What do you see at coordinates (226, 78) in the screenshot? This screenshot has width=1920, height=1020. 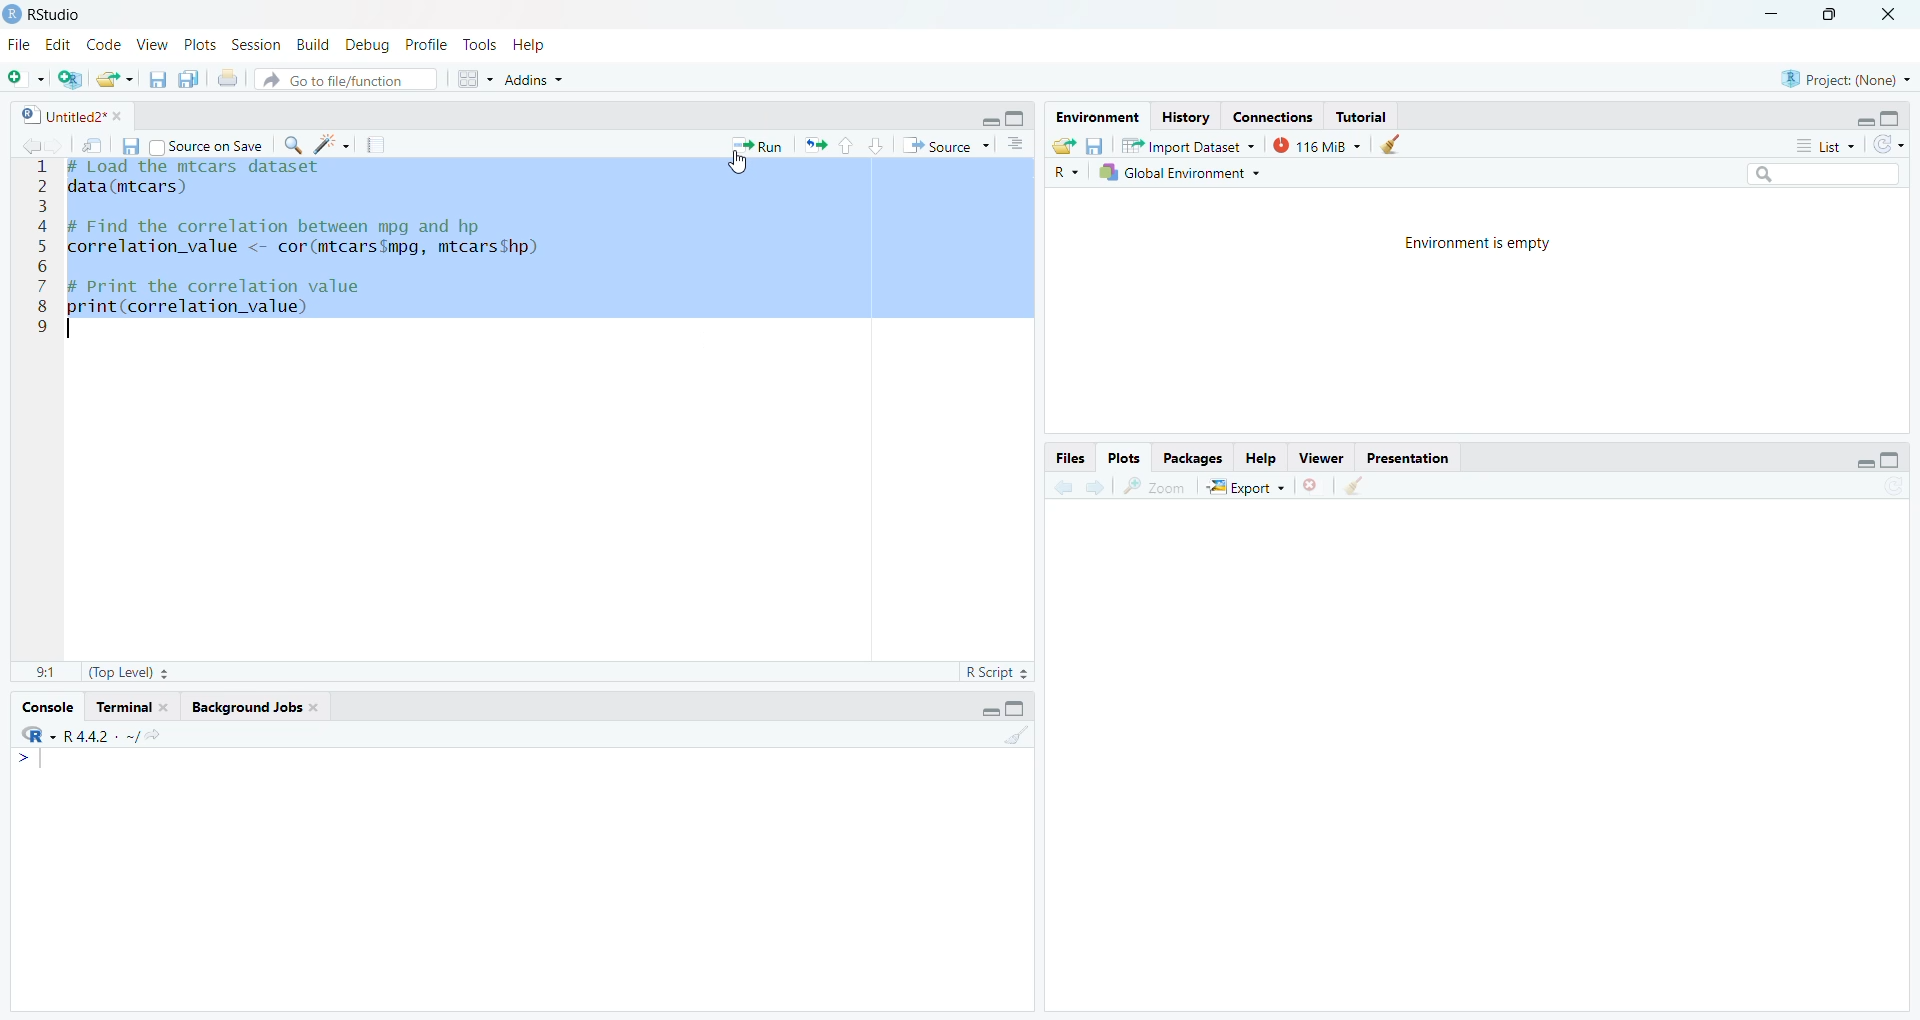 I see `Print the current file` at bounding box center [226, 78].